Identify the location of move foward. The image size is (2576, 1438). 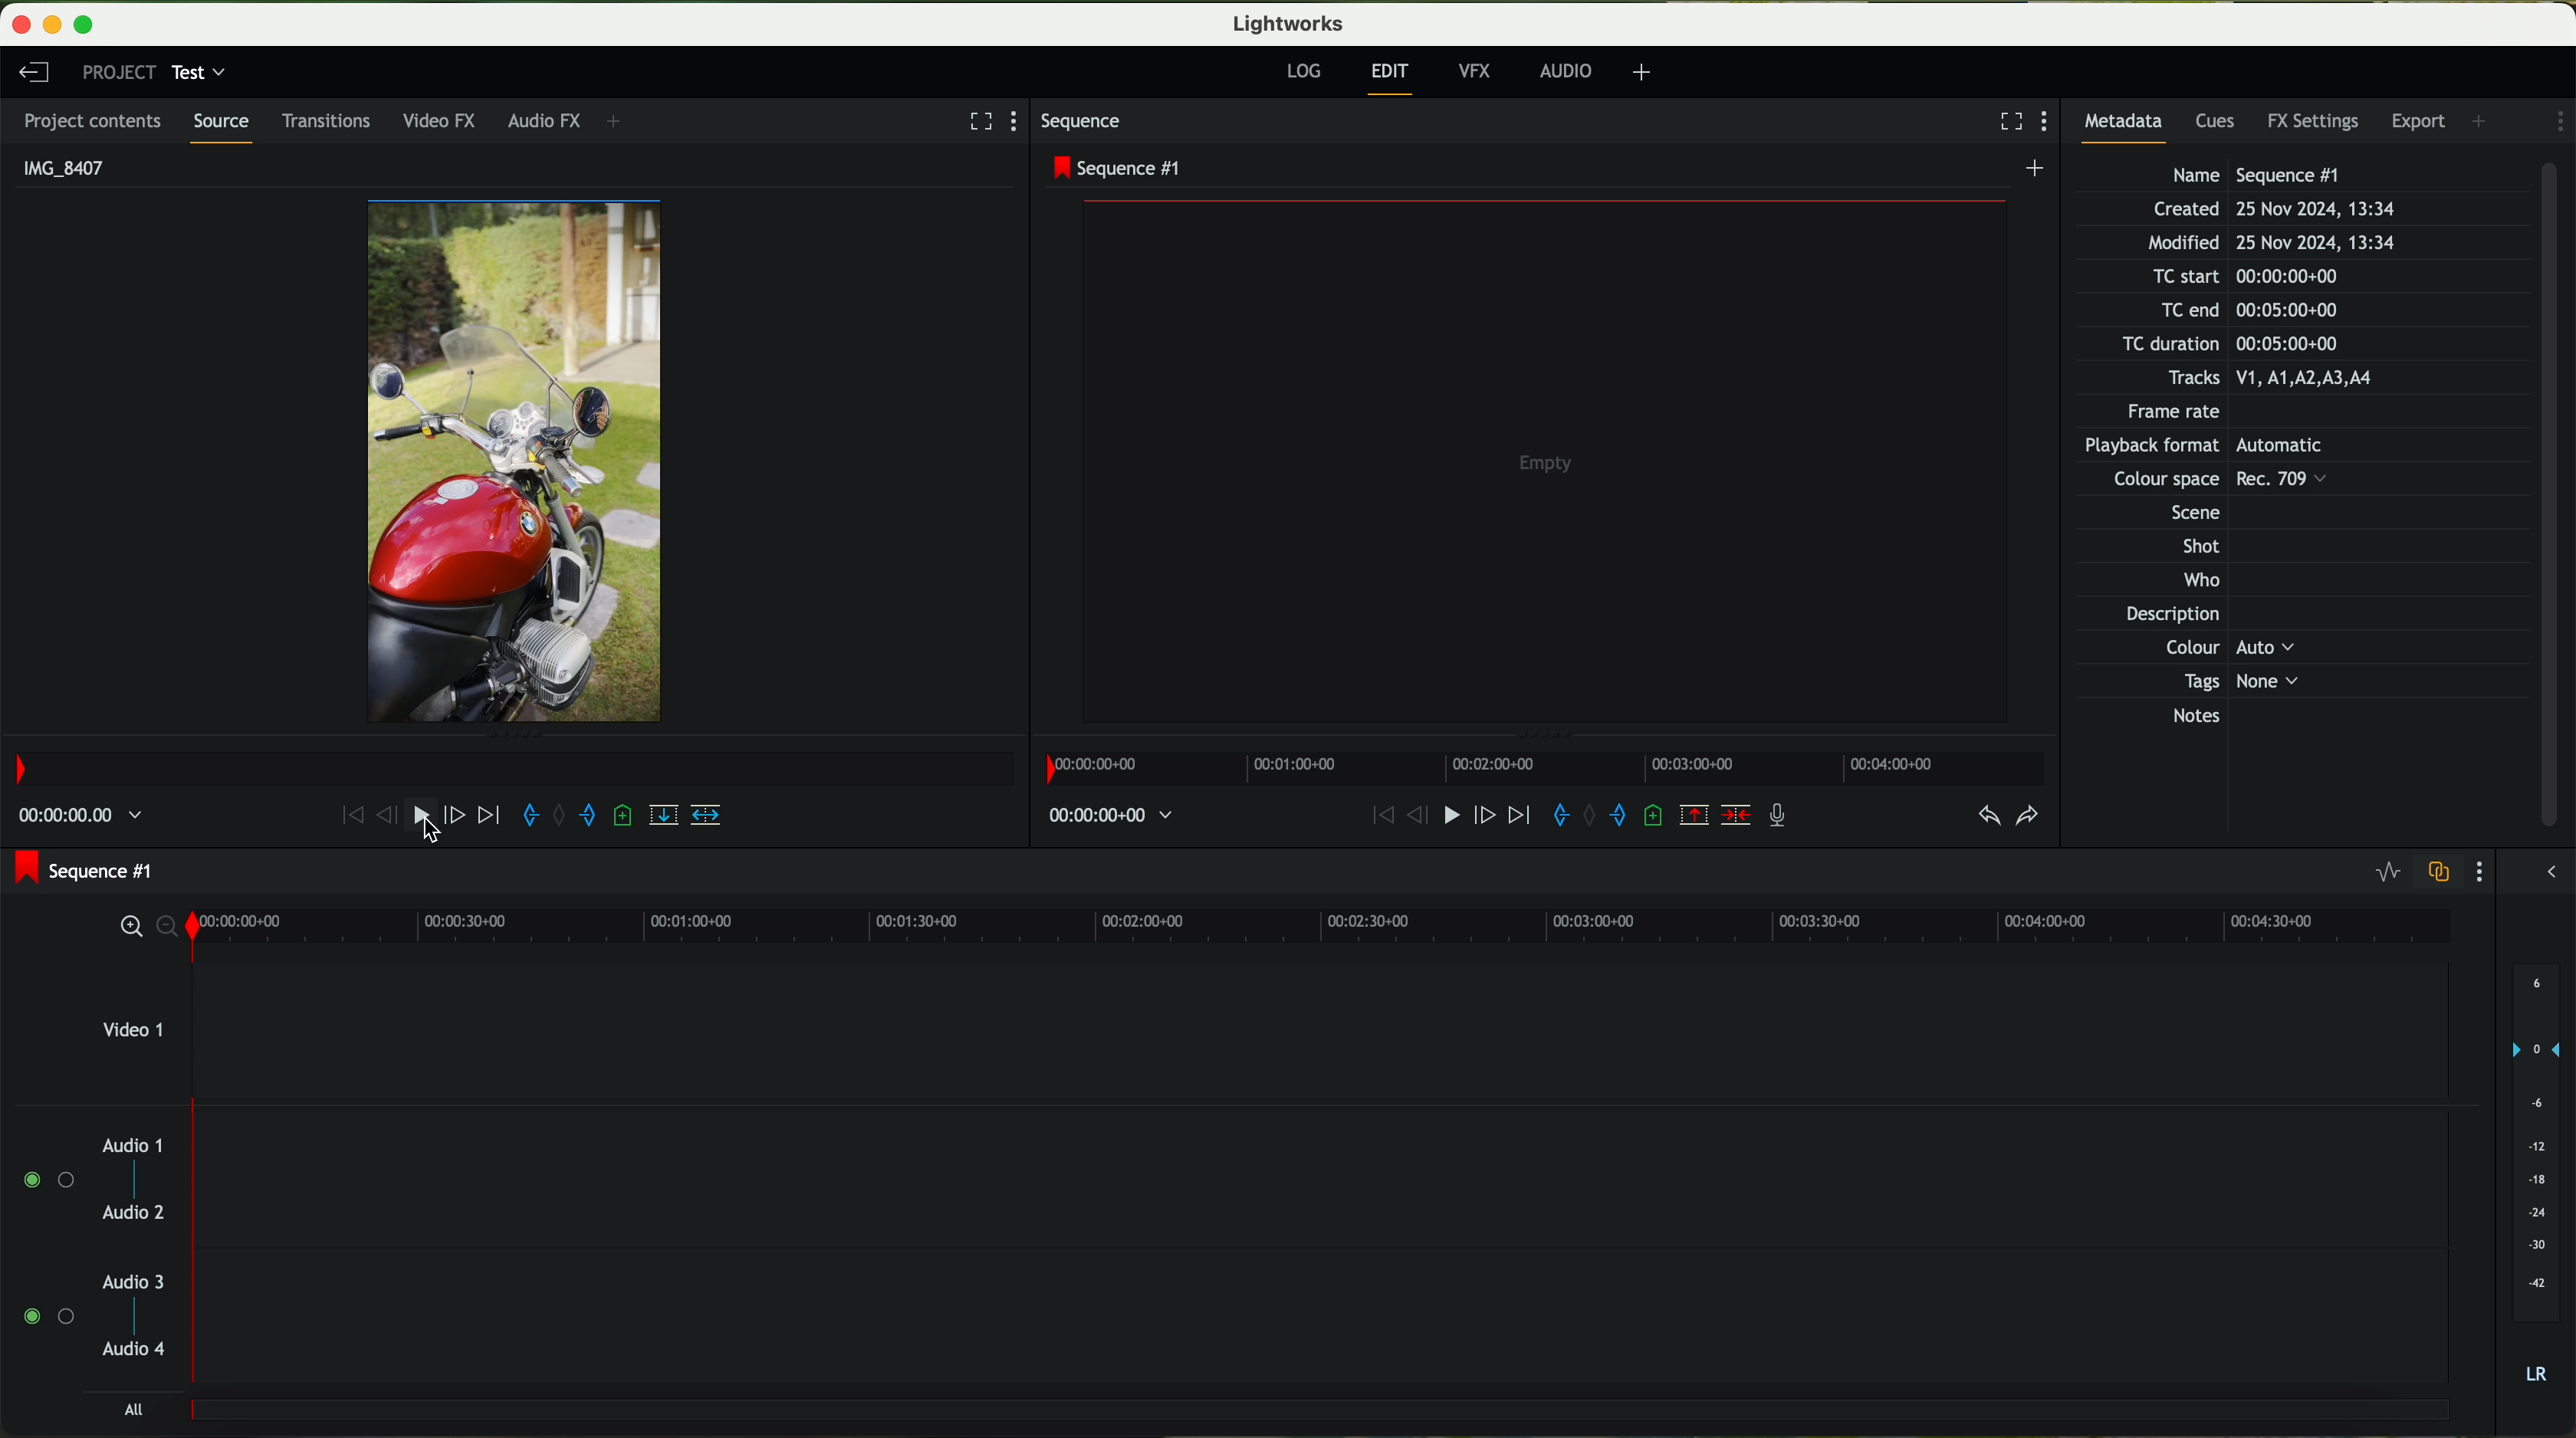
(1514, 818).